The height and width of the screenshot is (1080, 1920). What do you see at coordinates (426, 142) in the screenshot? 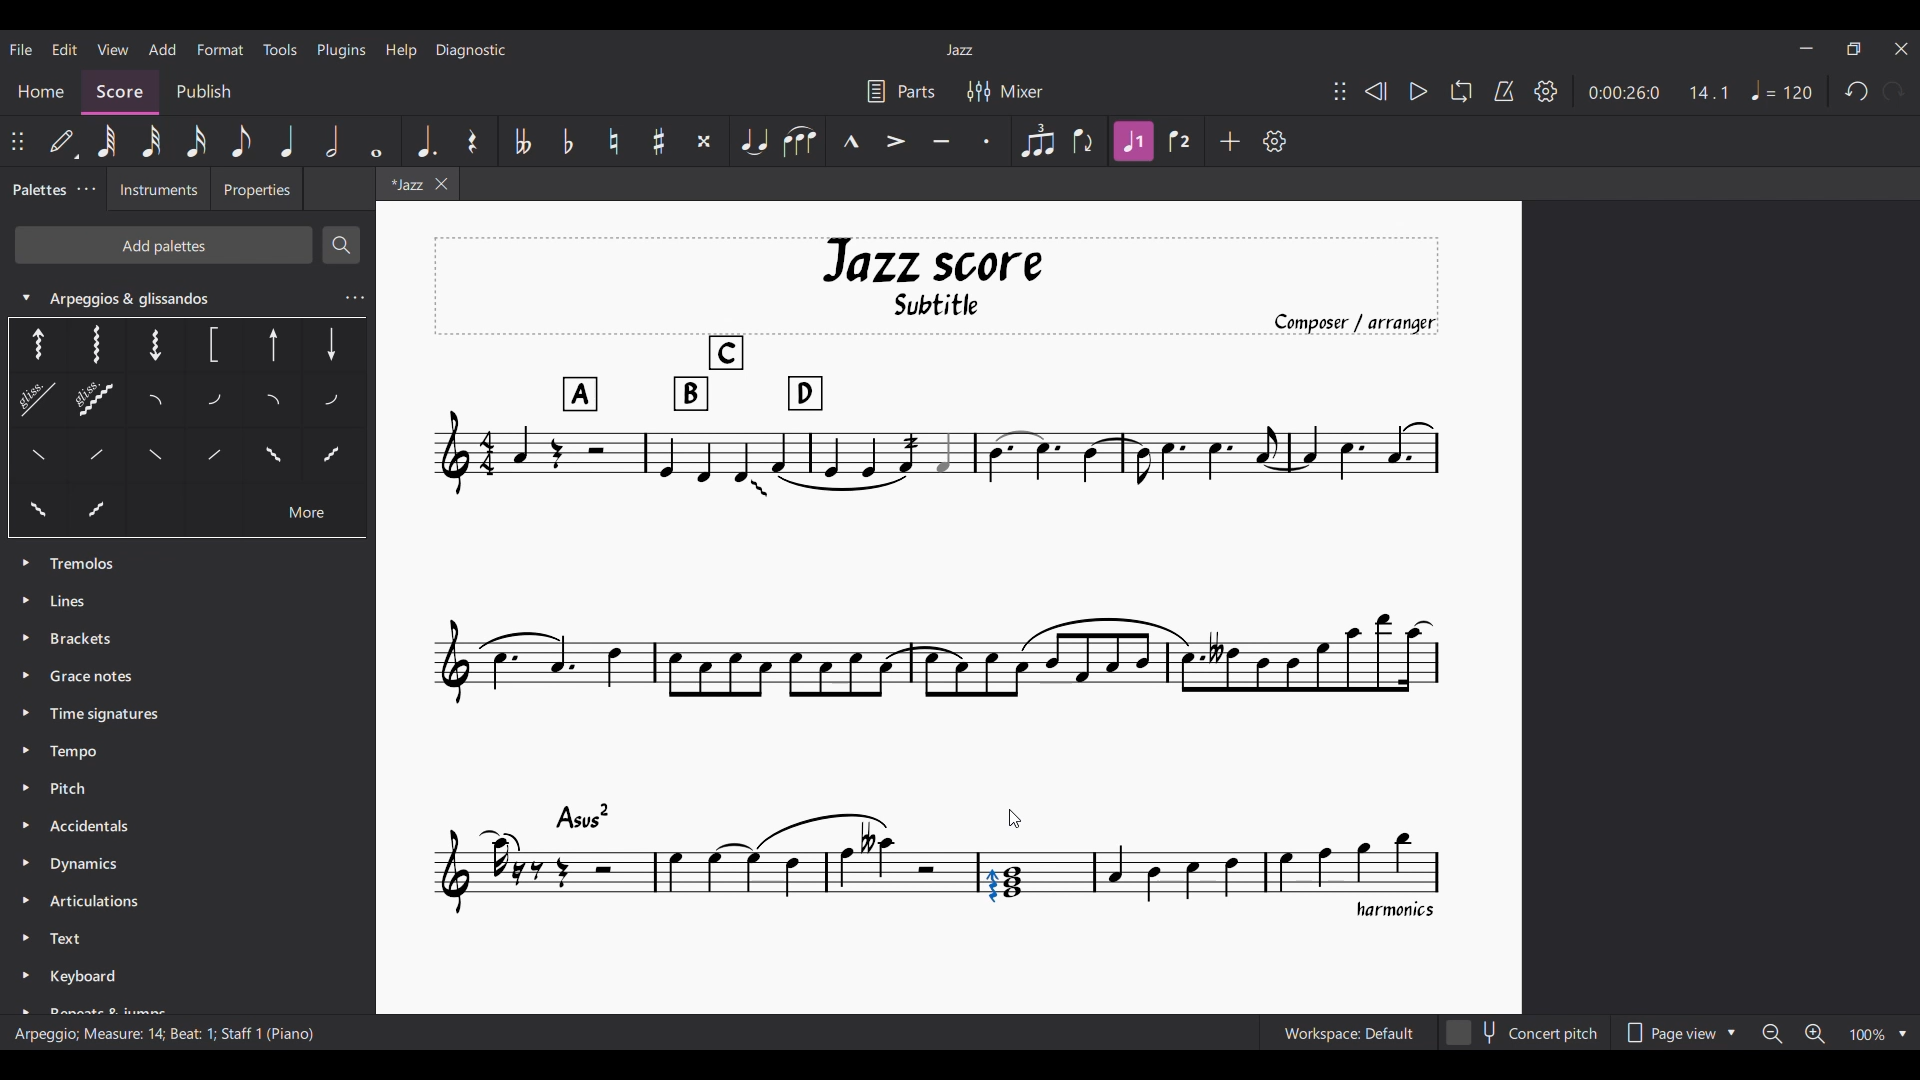
I see `Augmentation dot` at bounding box center [426, 142].